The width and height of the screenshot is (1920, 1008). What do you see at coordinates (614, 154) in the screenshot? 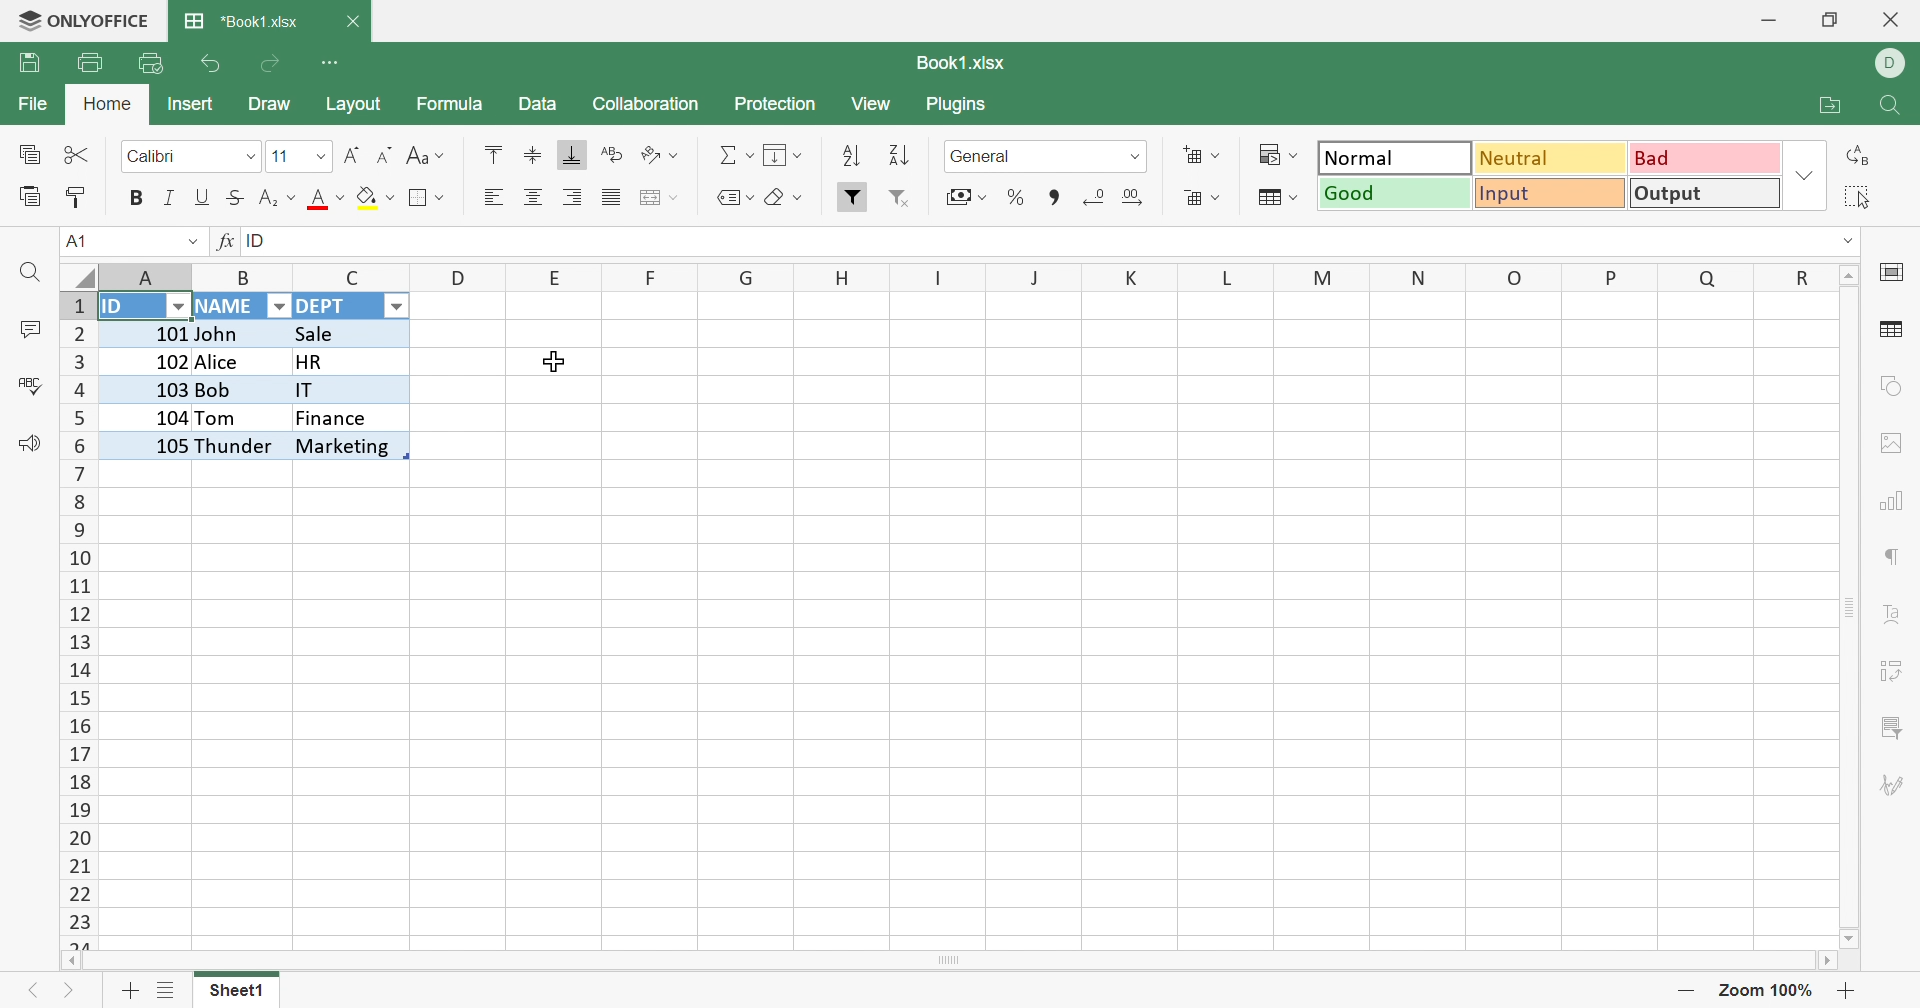
I see `Wrap Text` at bounding box center [614, 154].